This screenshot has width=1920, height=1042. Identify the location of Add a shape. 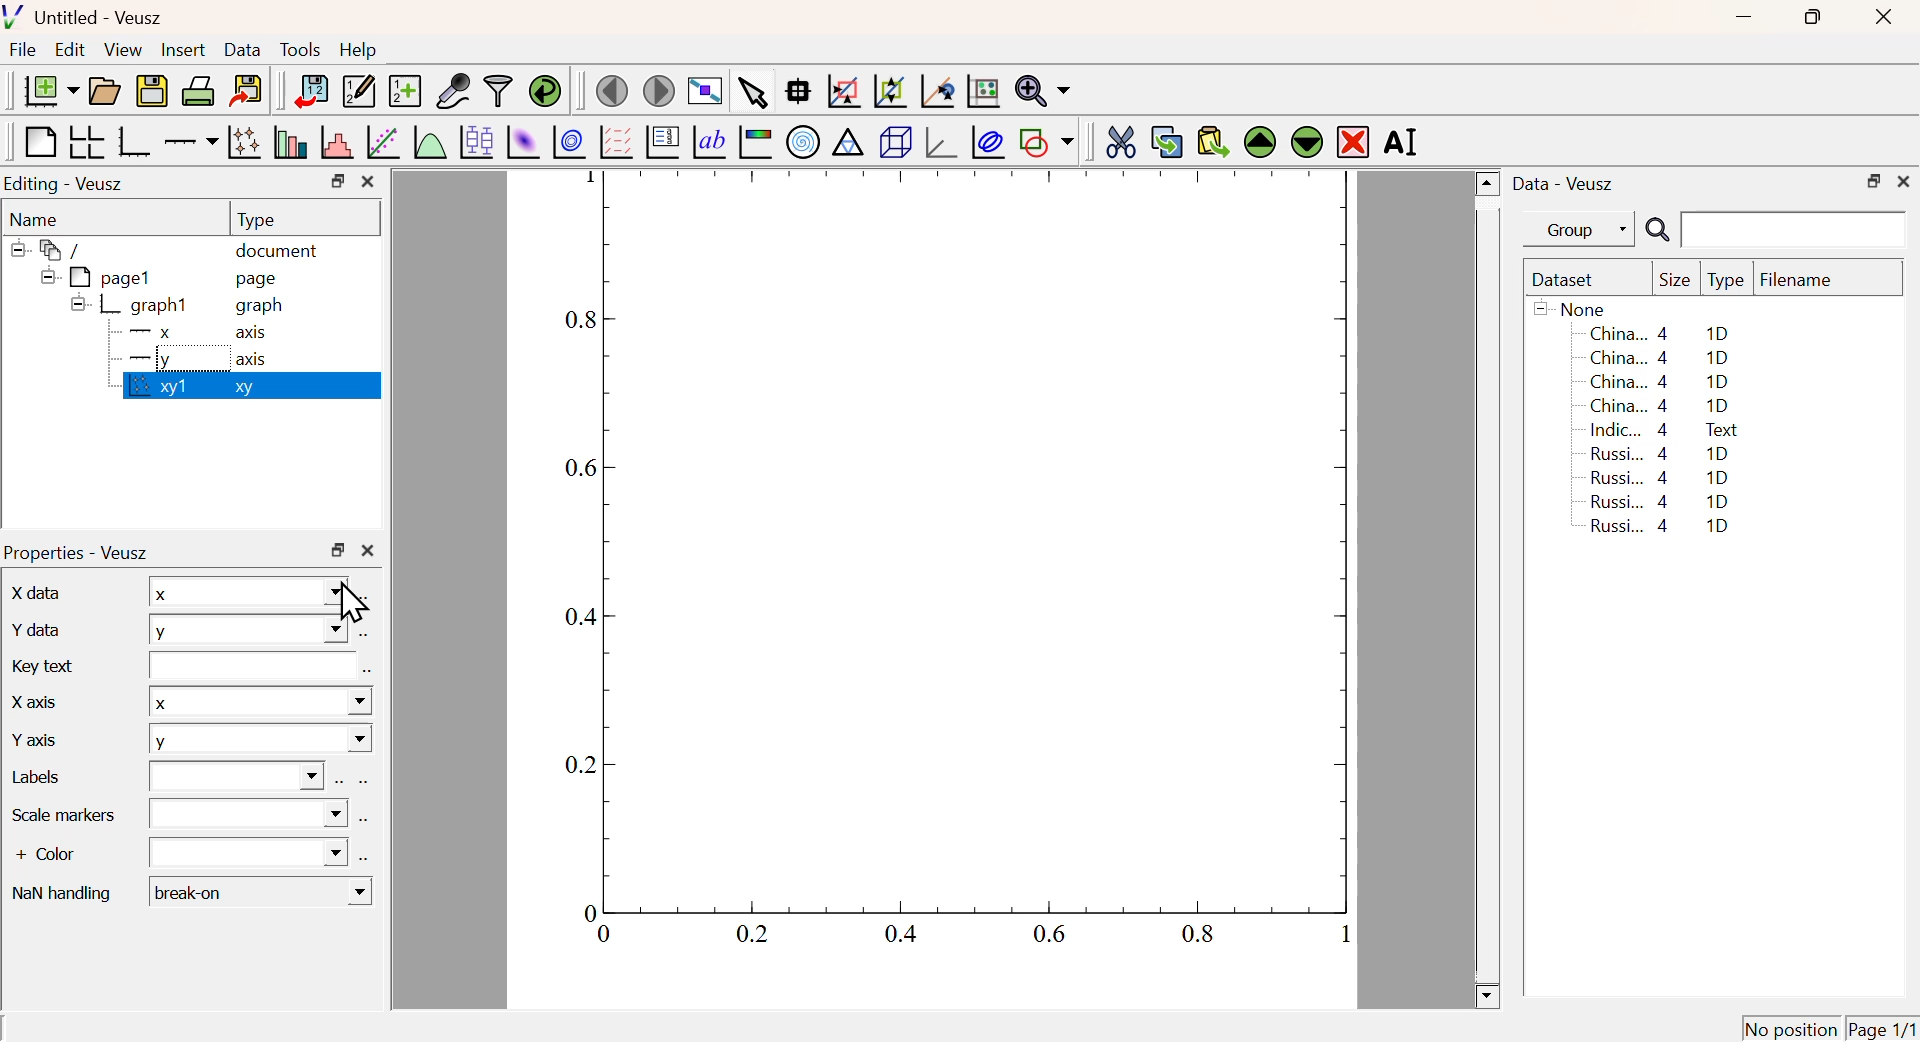
(1046, 141).